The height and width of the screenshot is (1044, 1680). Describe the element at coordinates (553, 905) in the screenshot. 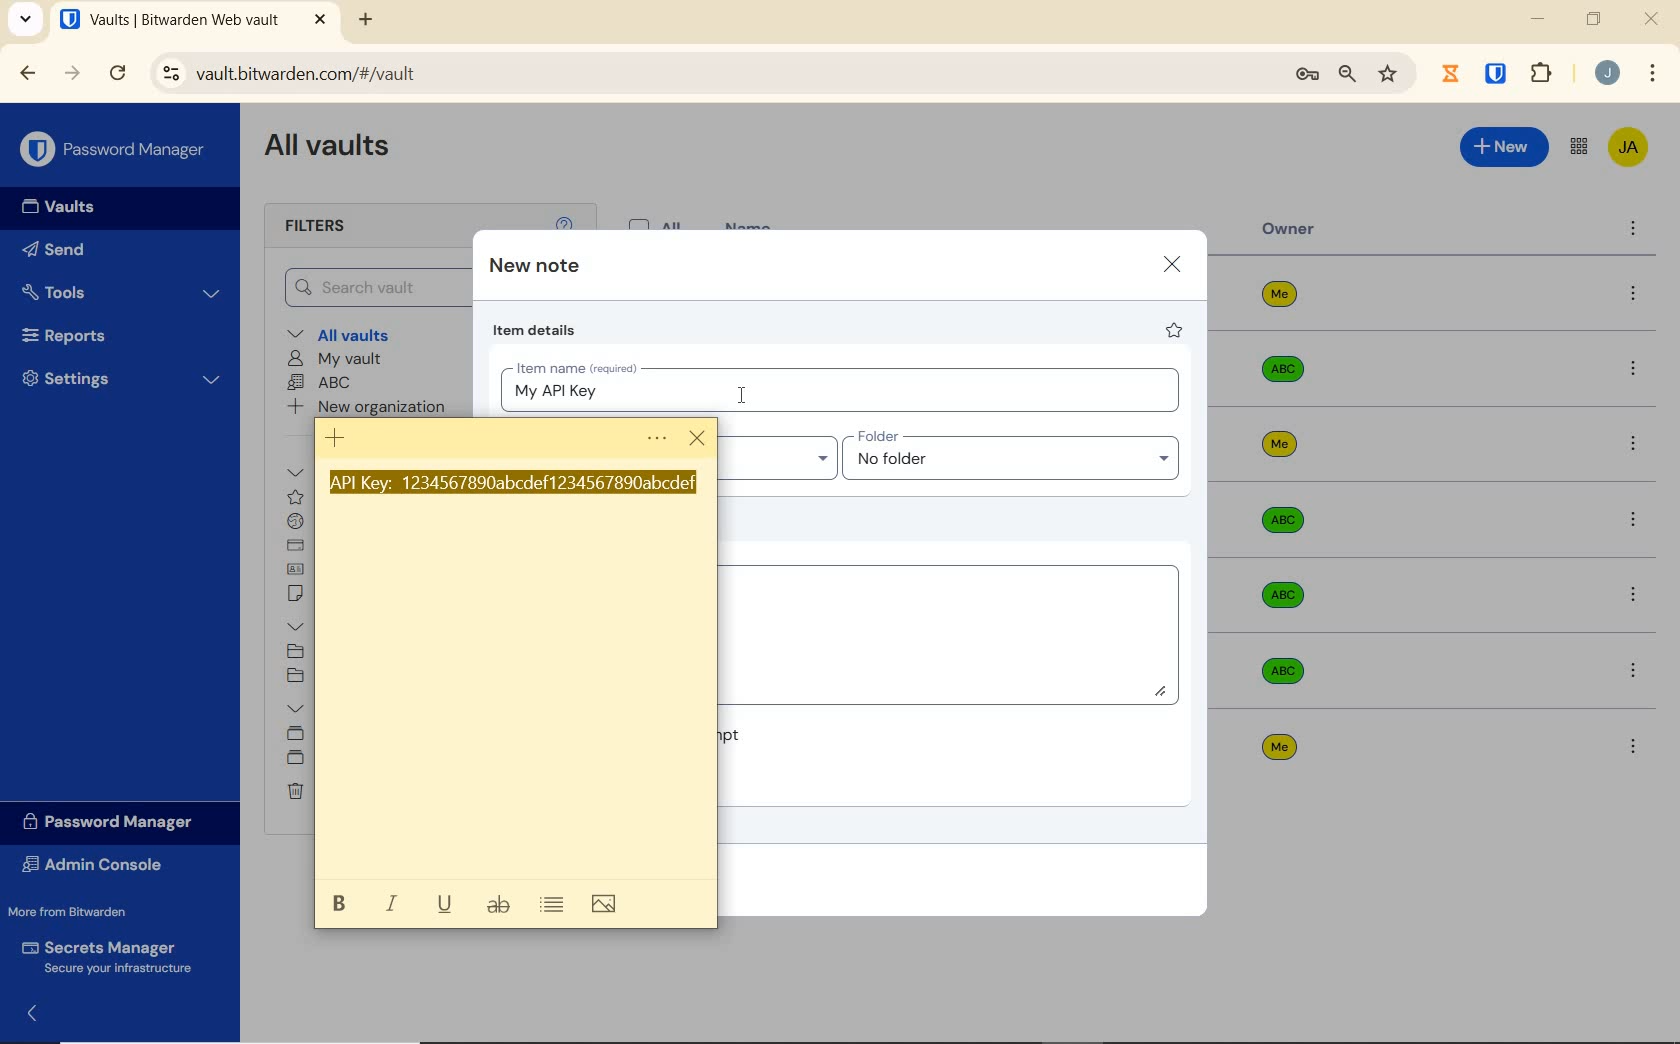

I see `toggle bullets` at that location.